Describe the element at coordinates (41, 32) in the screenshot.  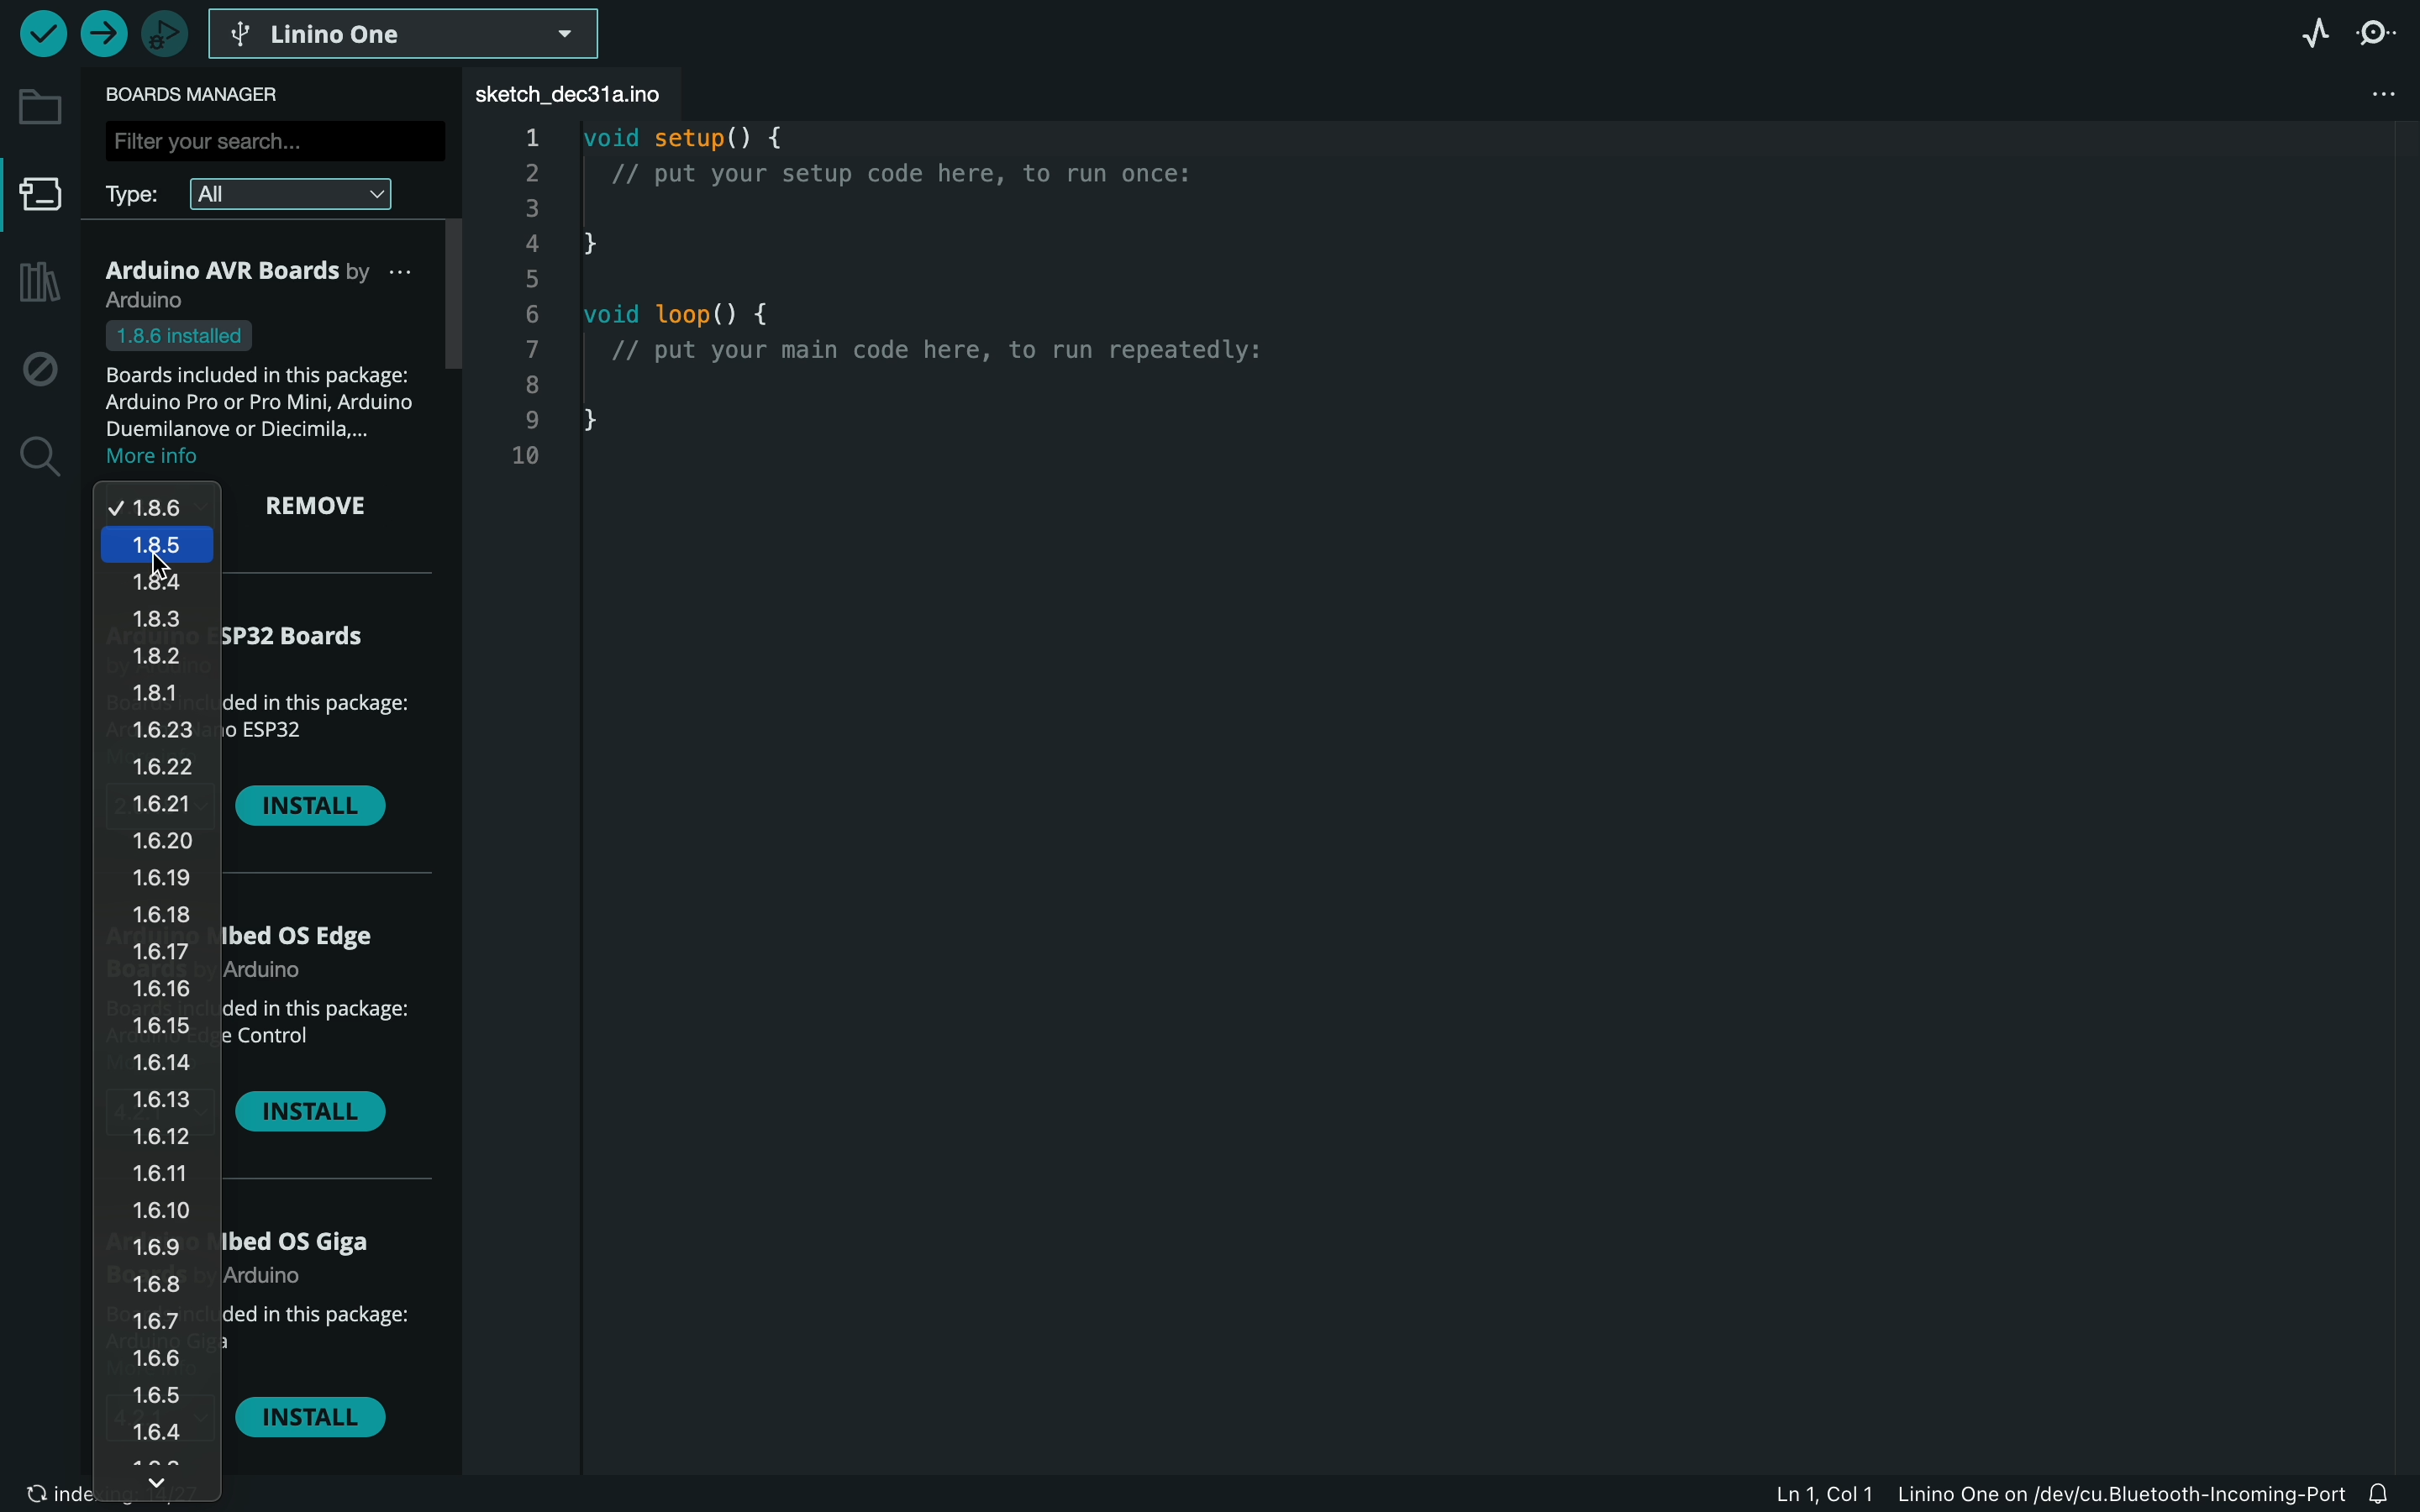
I see `verify` at that location.